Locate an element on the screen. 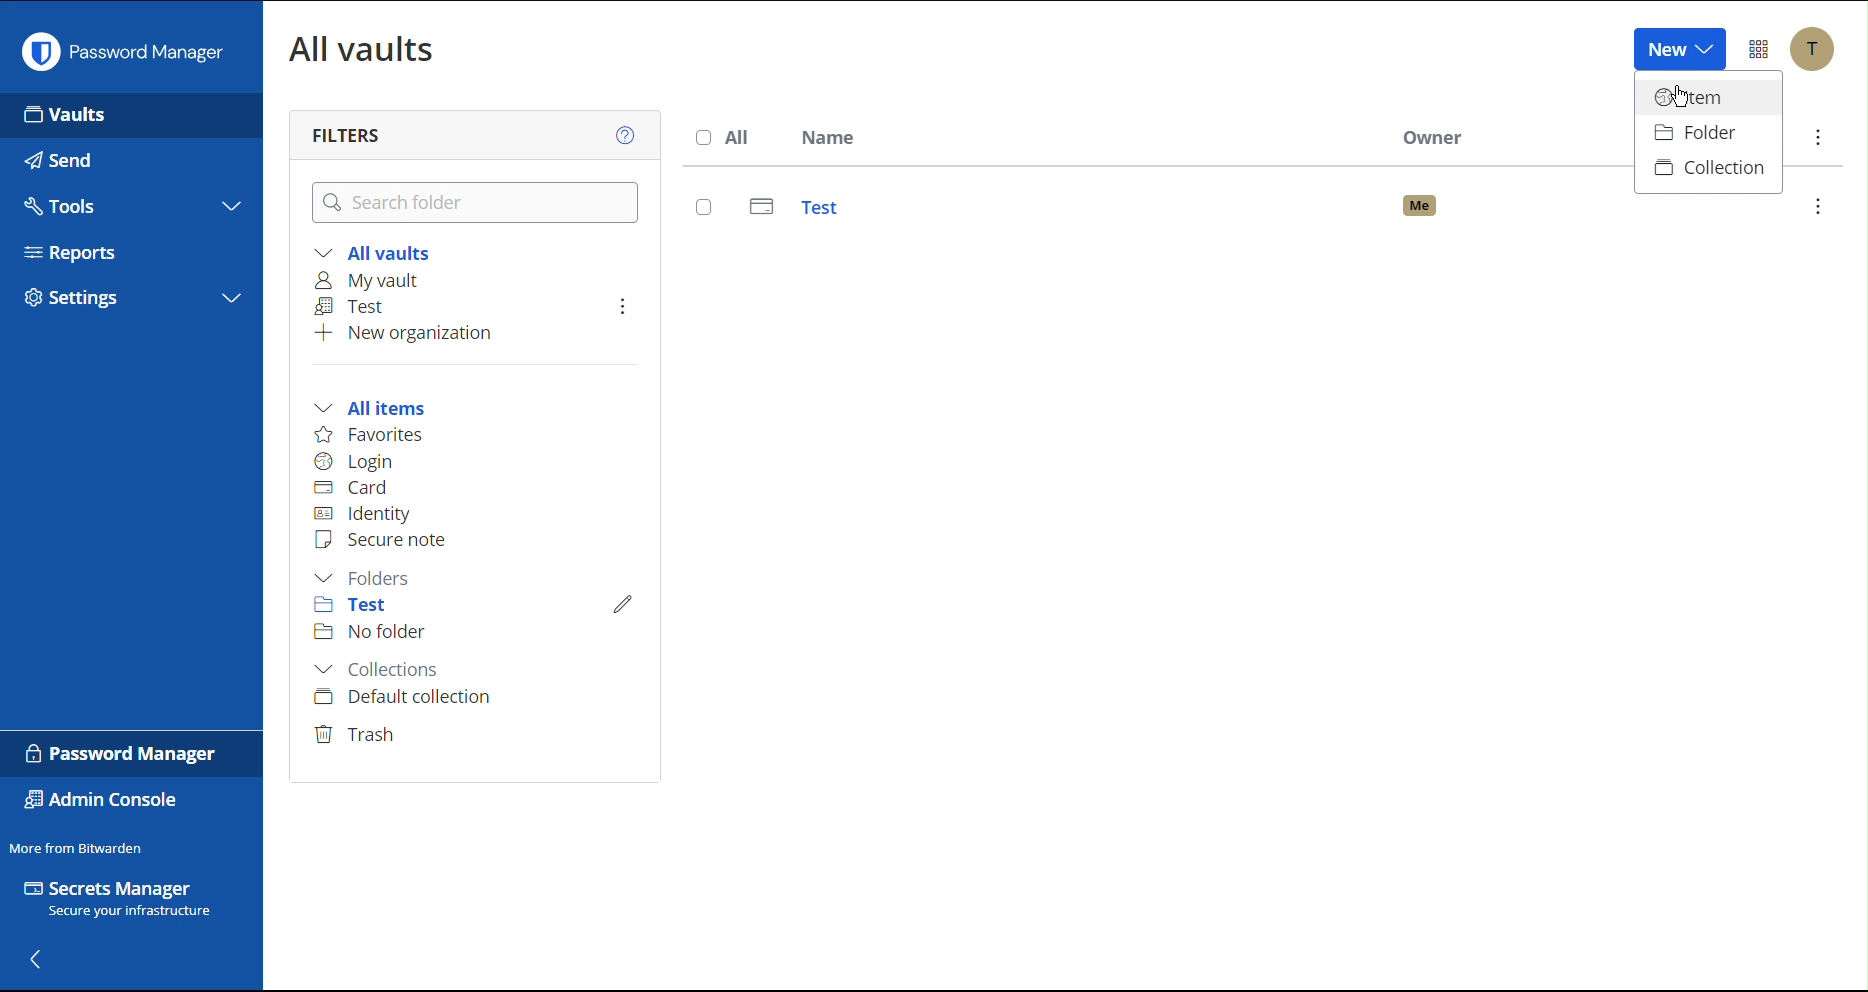 The image size is (1868, 992). No folder is located at coordinates (372, 633).